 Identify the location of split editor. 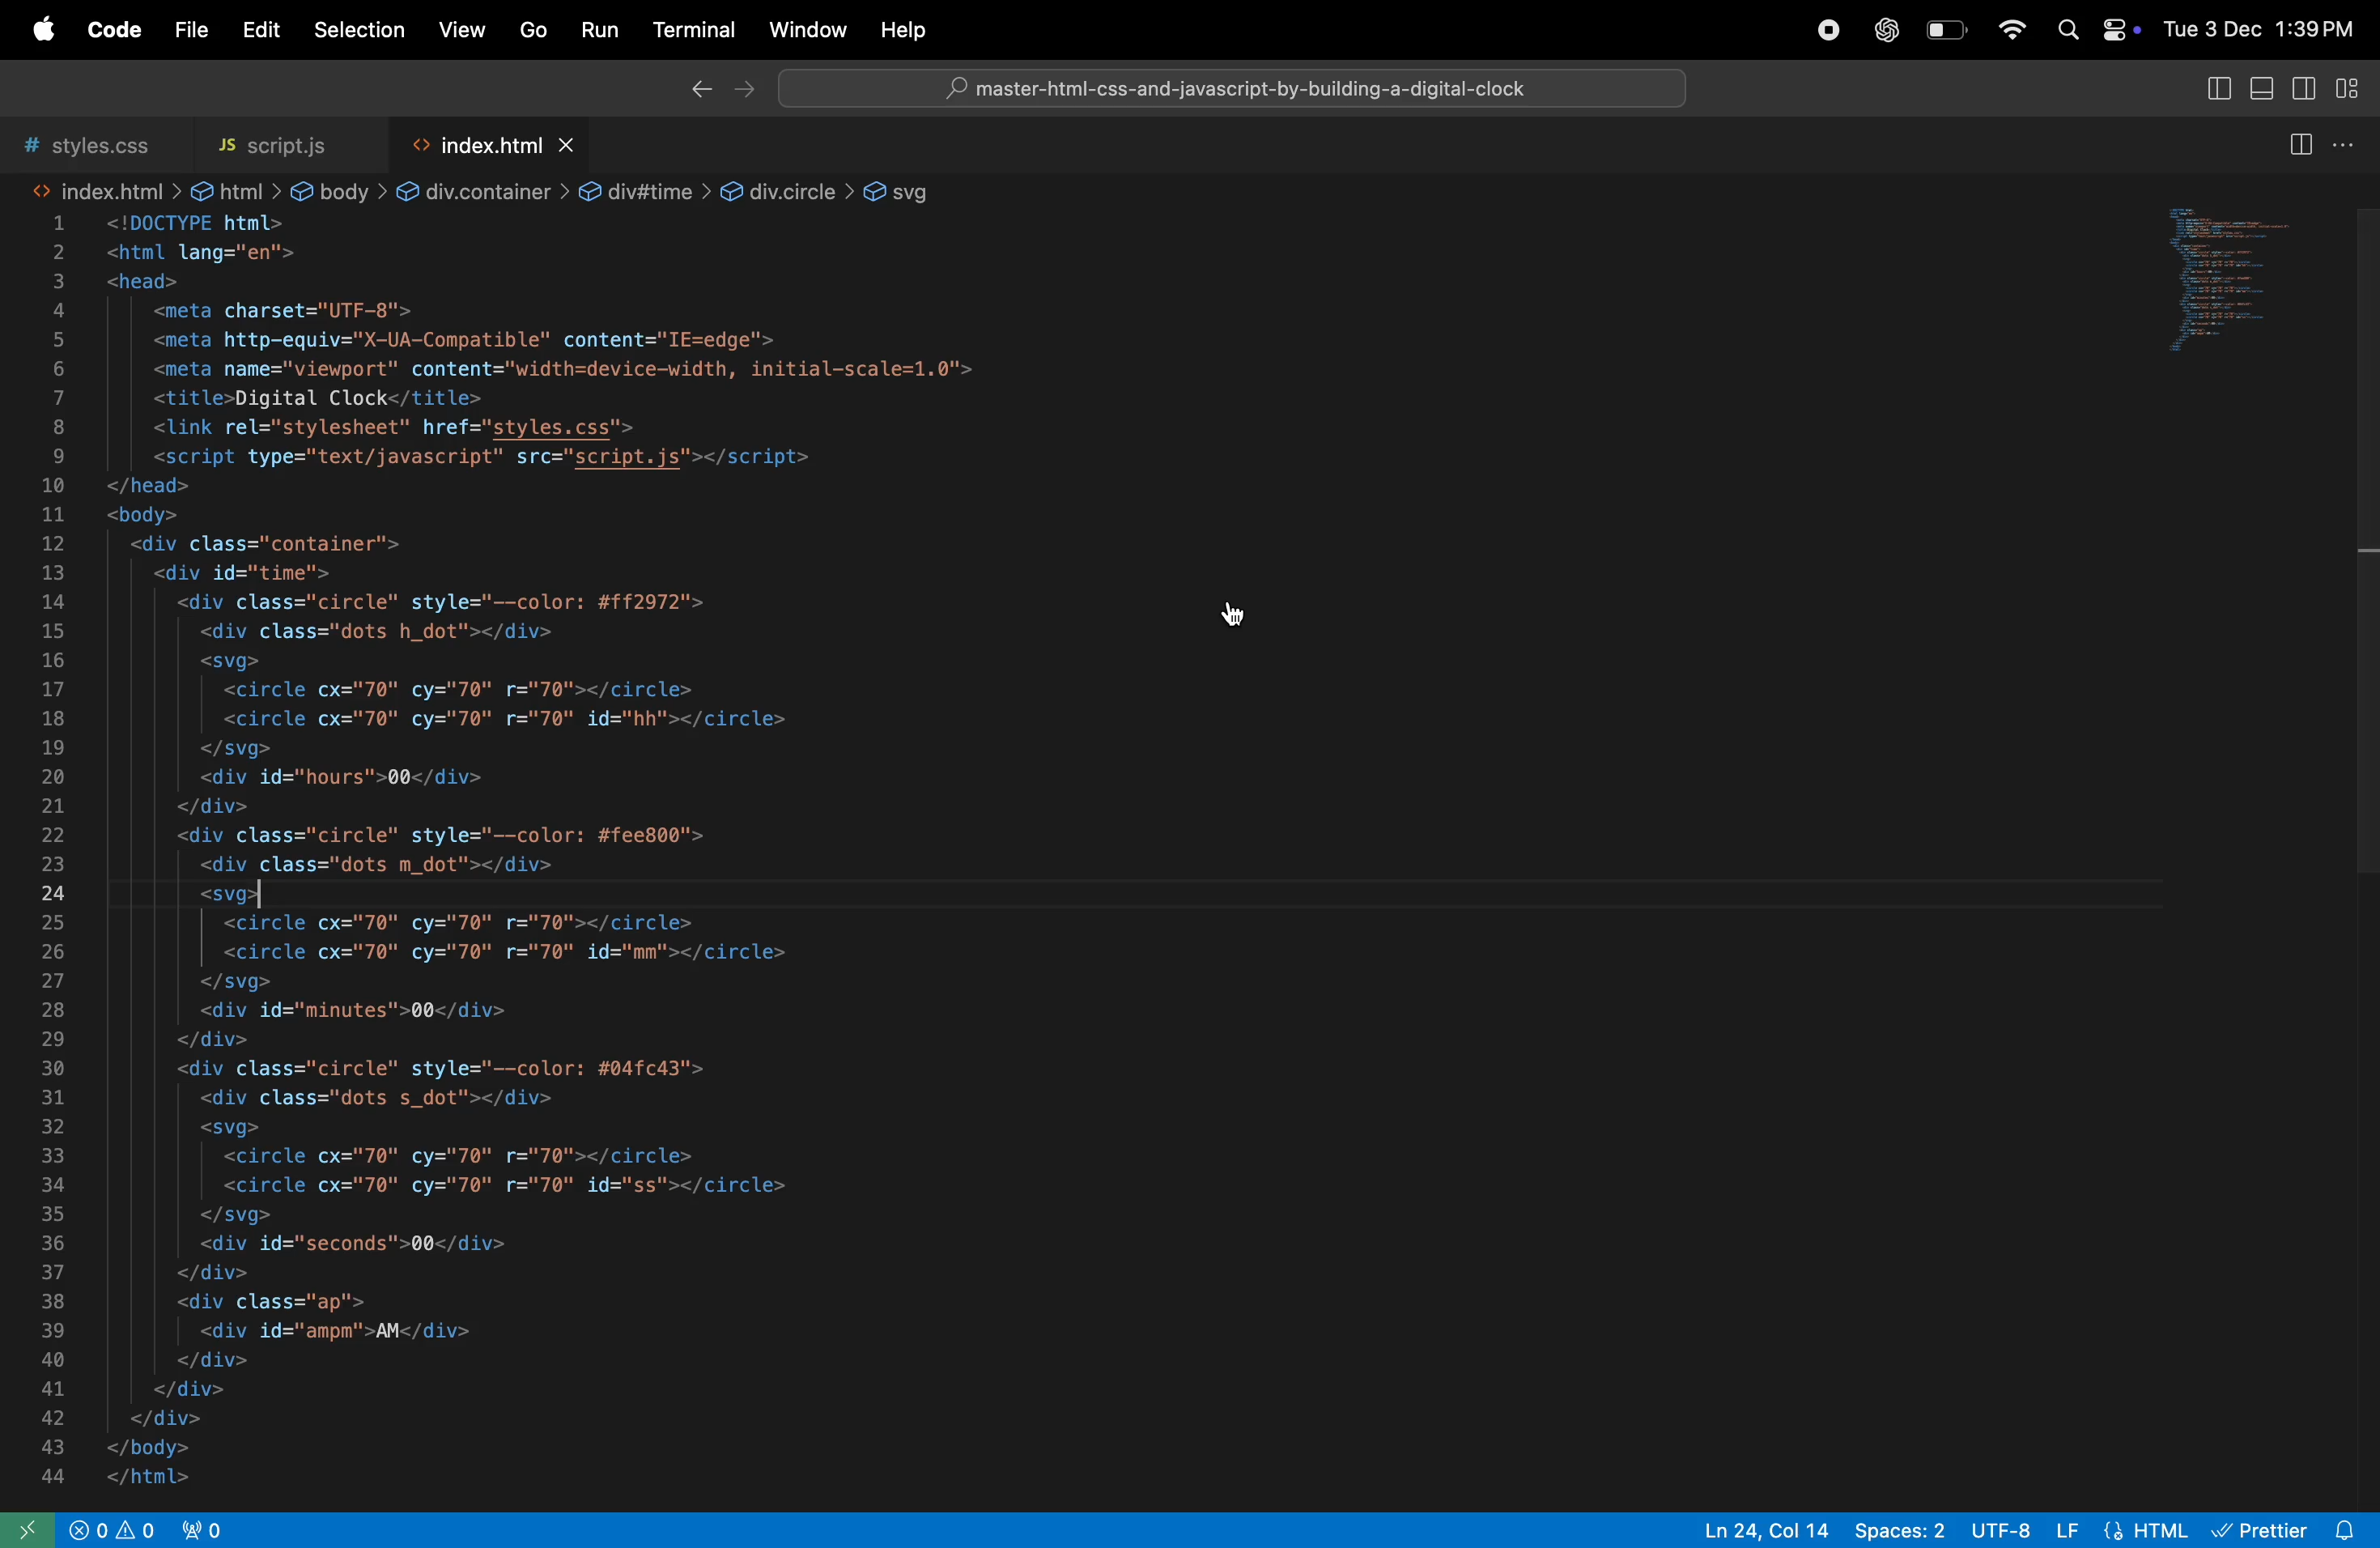
(2299, 144).